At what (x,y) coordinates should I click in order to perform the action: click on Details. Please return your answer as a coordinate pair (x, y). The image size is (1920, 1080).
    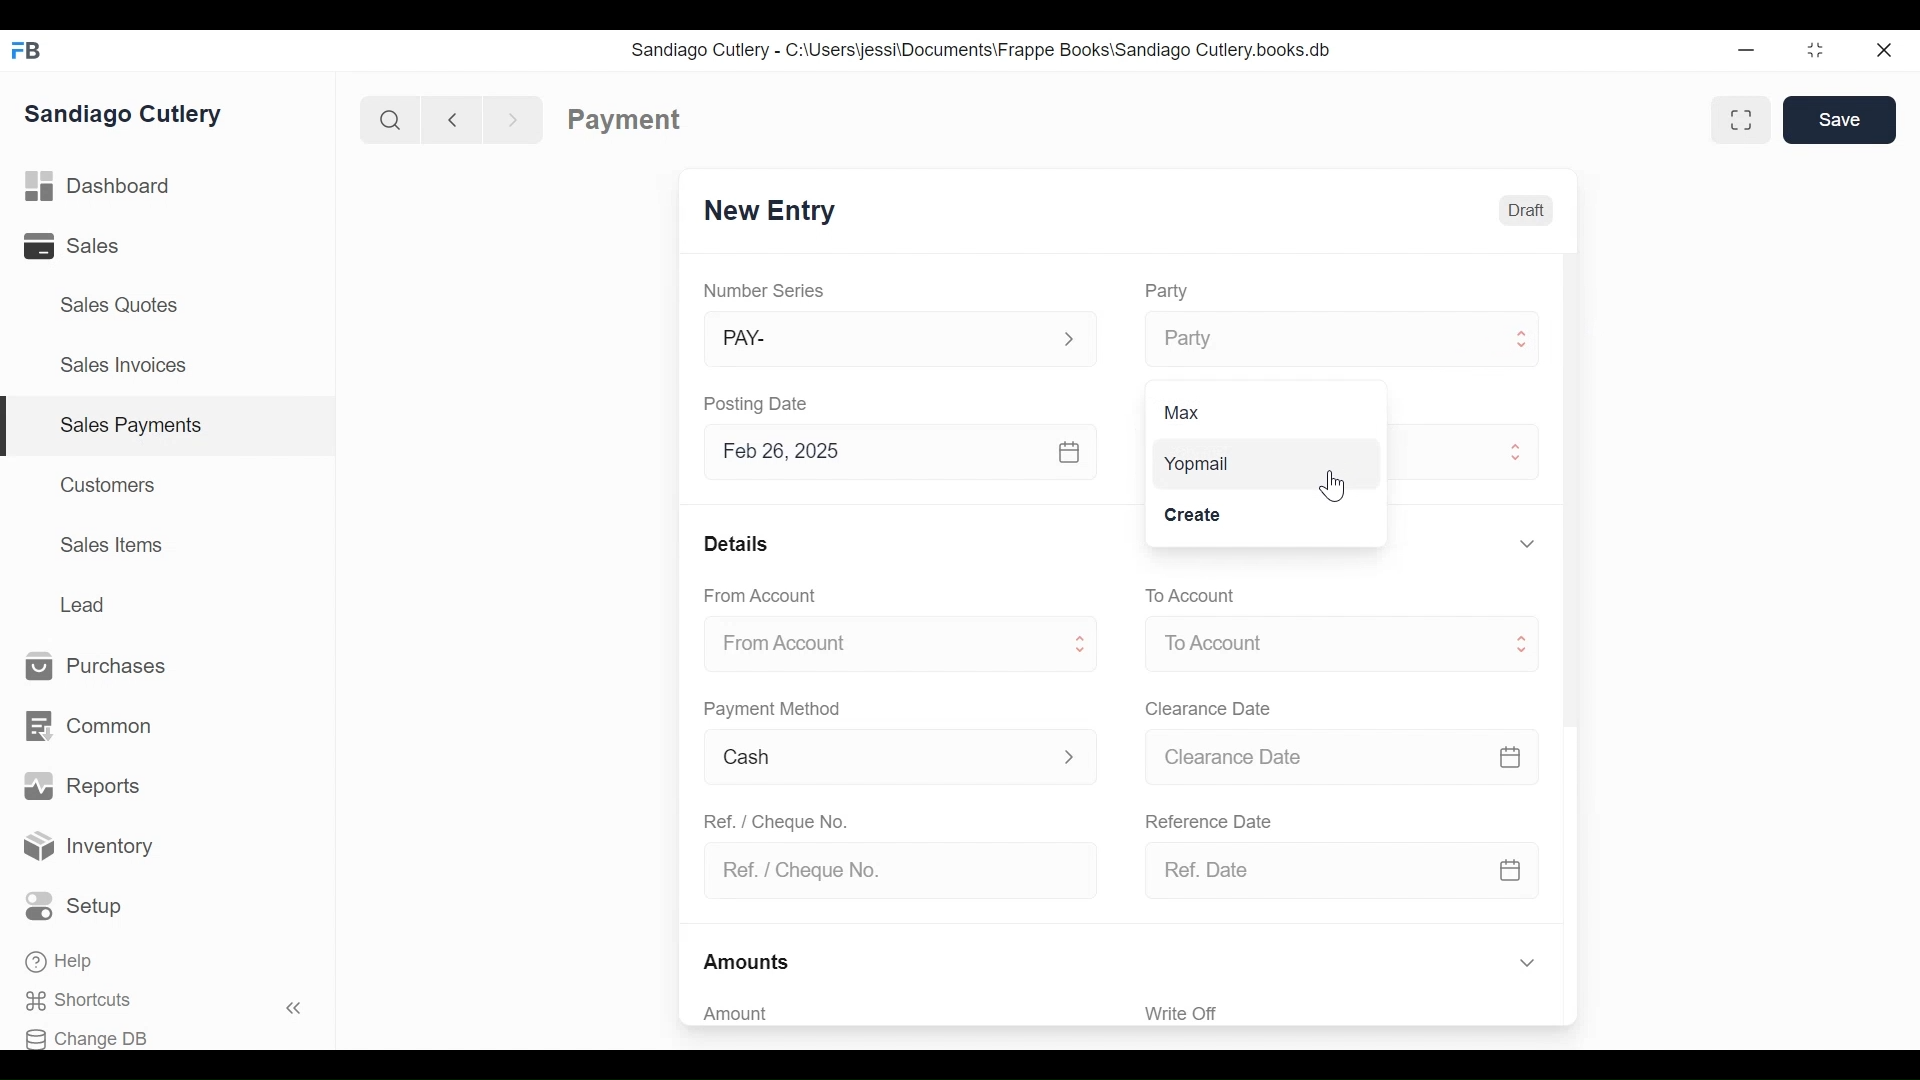
    Looking at the image, I should click on (736, 542).